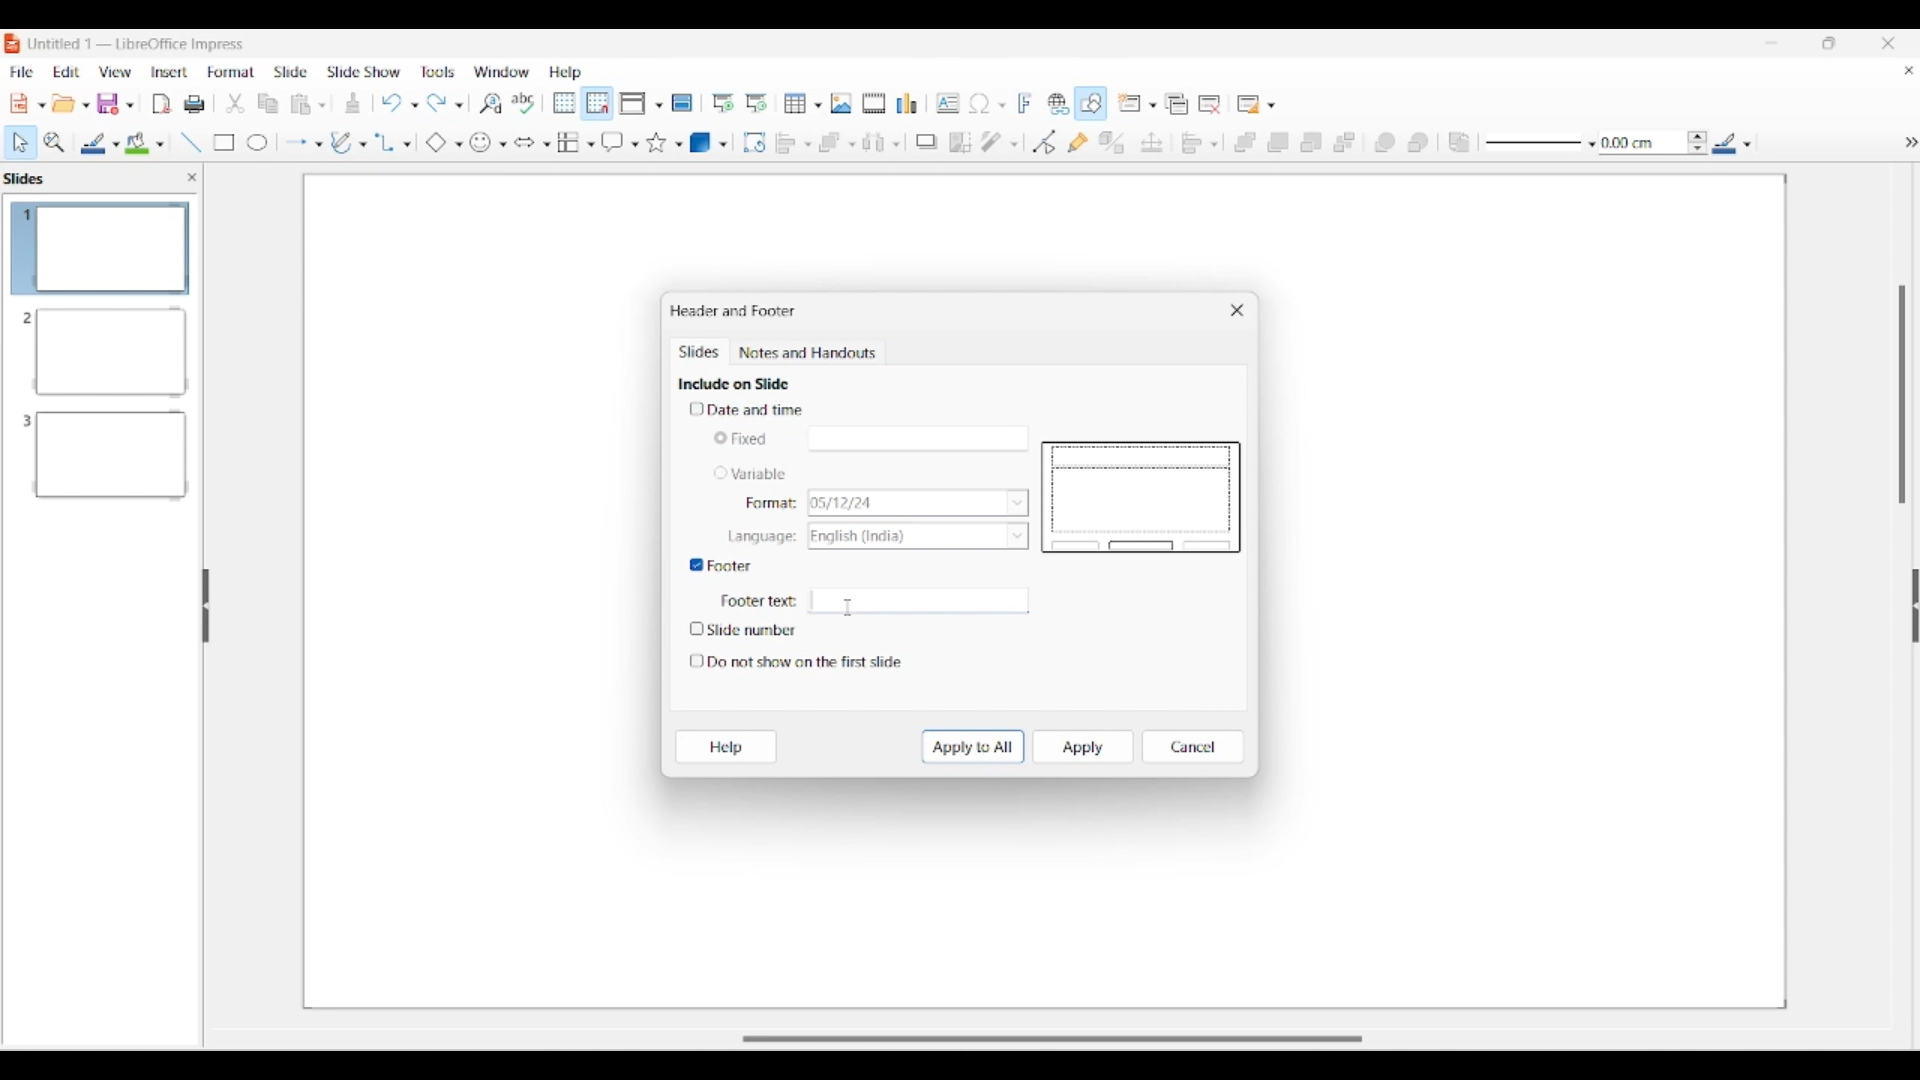 The height and width of the screenshot is (1080, 1920). I want to click on Reverse, so click(1460, 143).